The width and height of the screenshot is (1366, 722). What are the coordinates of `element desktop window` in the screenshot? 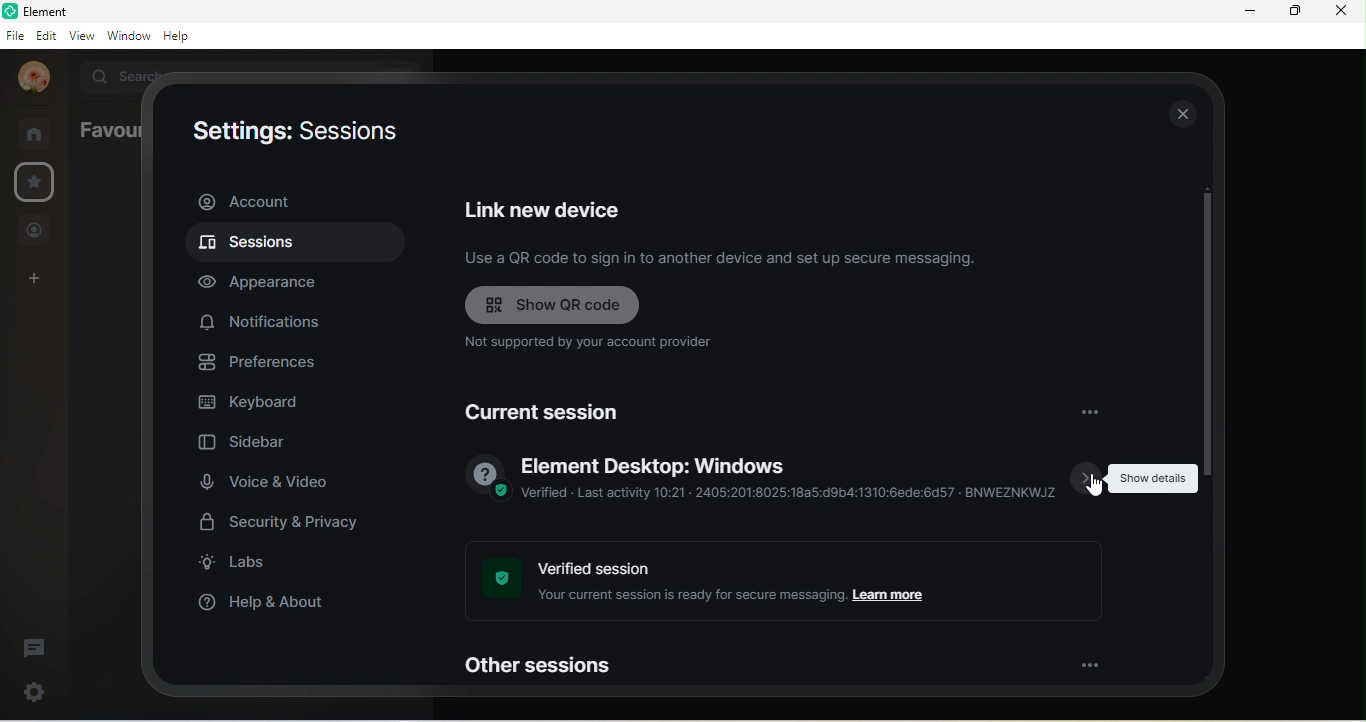 It's located at (666, 466).